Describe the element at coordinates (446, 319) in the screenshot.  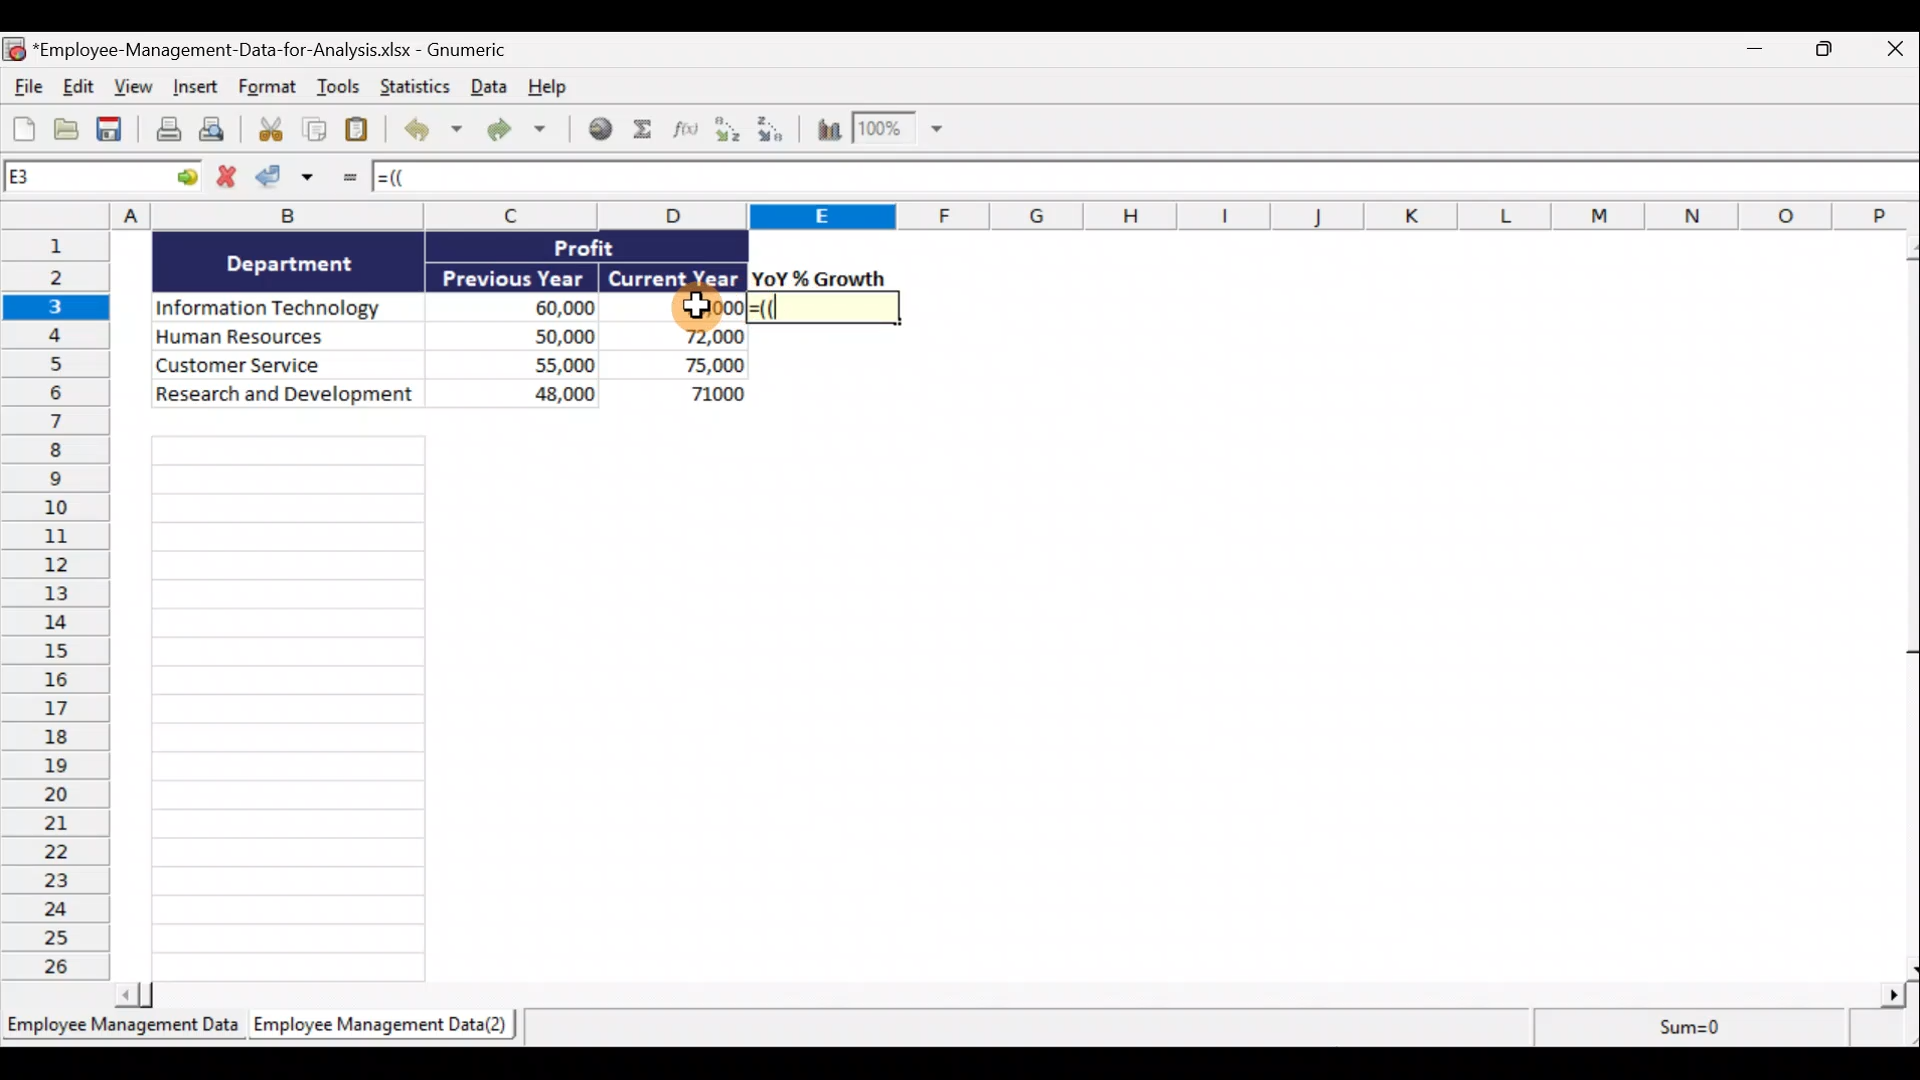
I see `Data` at that location.